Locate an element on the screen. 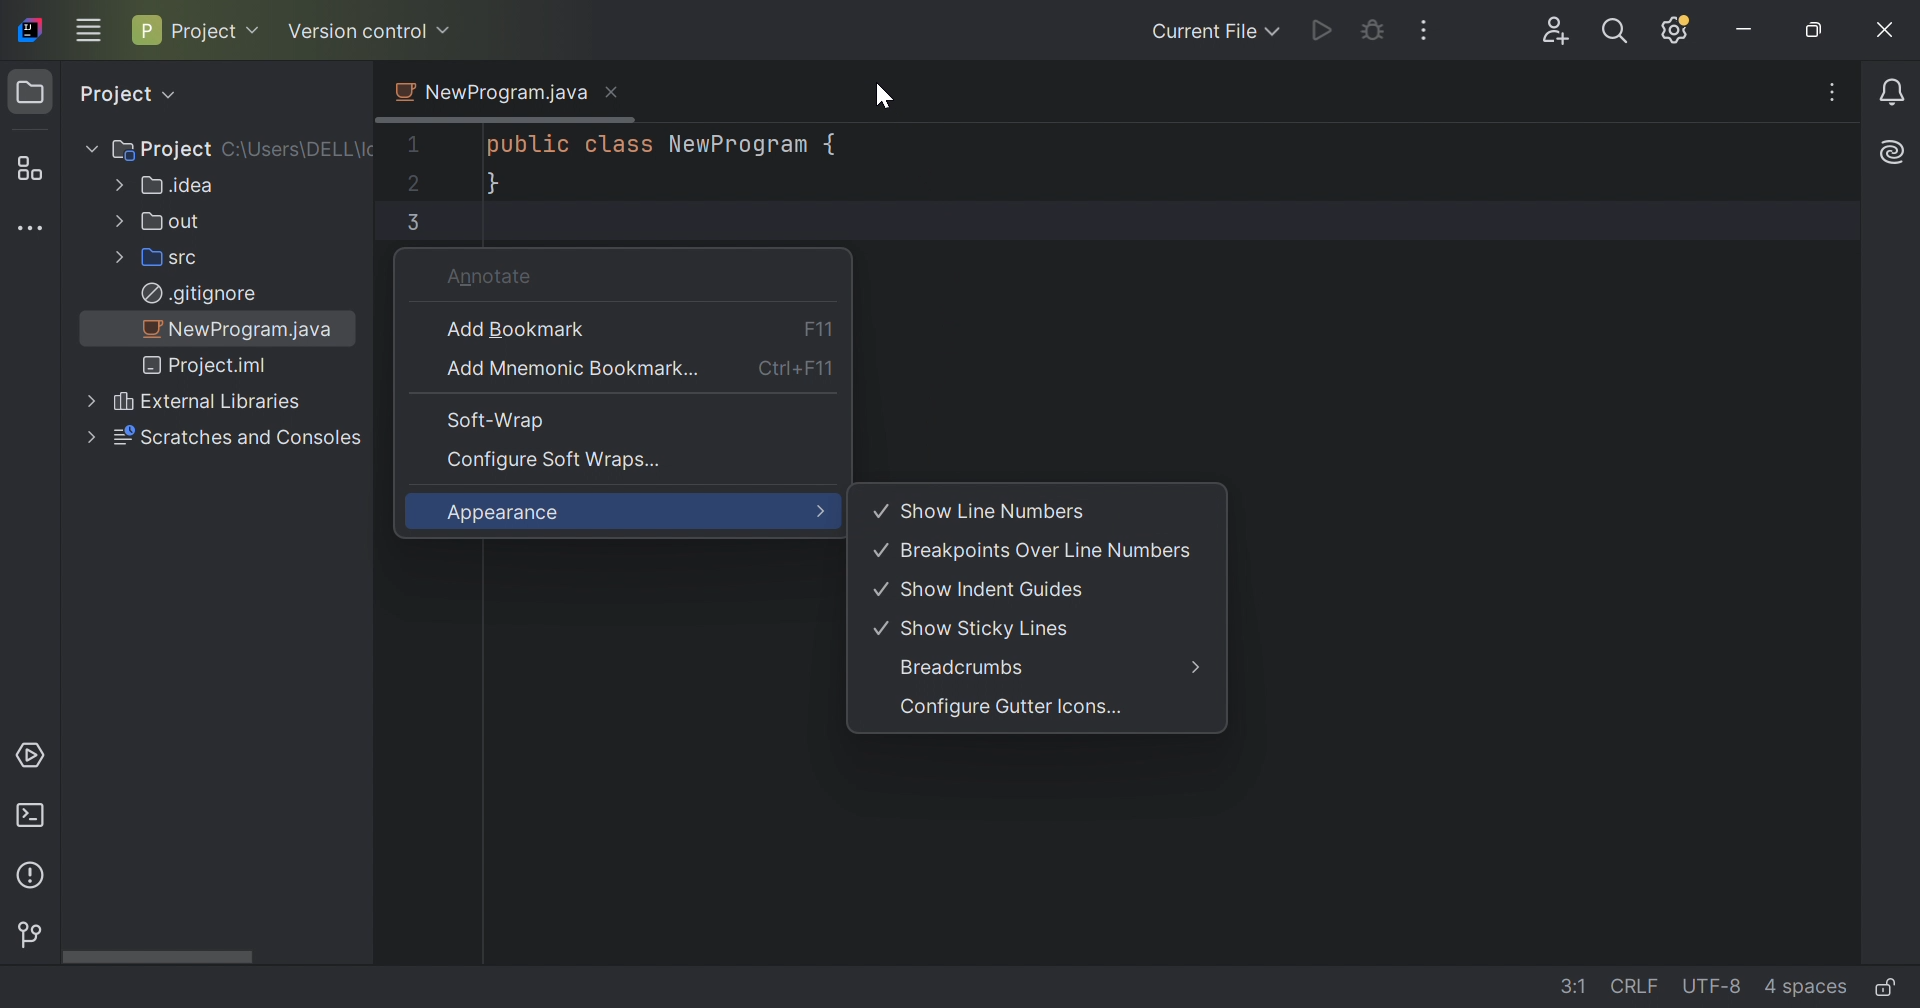 This screenshot has height=1008, width=1920. Drop Down is located at coordinates (87, 438).